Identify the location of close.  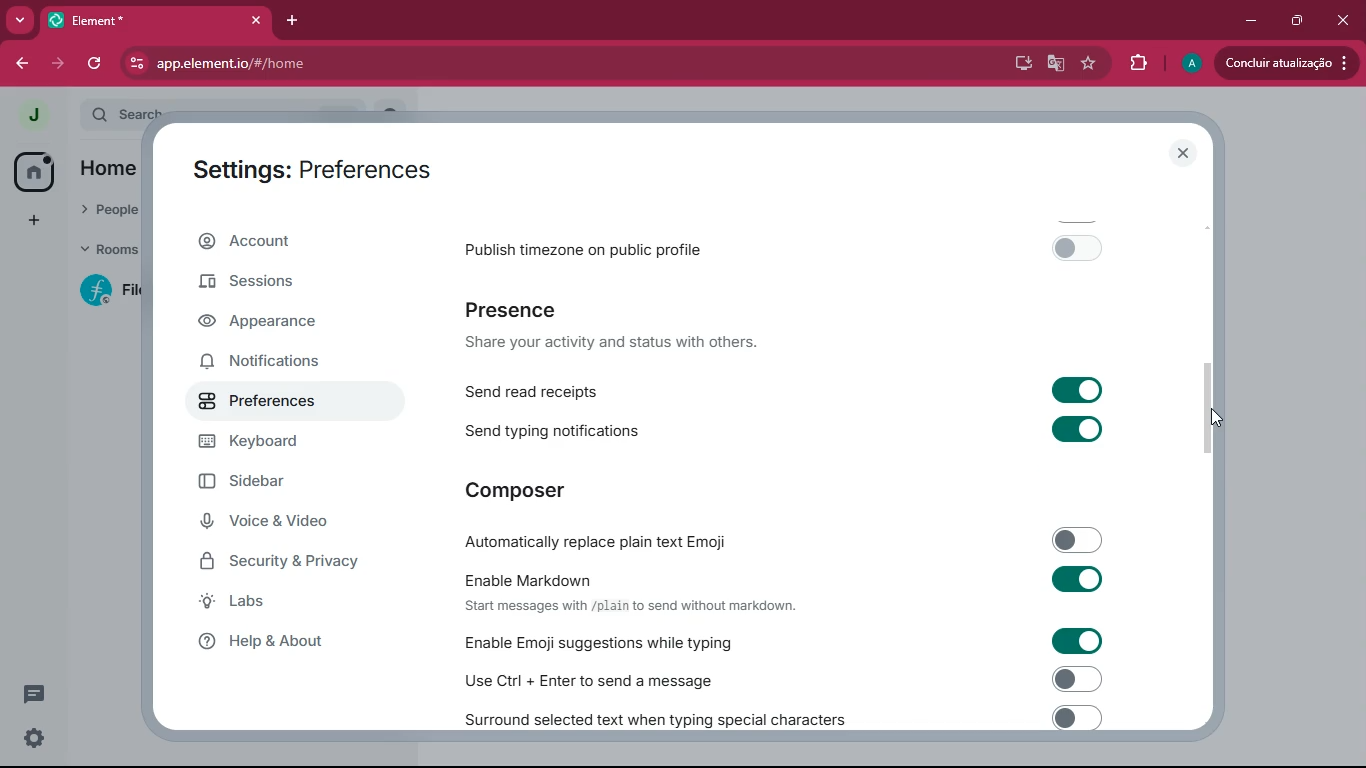
(1180, 153).